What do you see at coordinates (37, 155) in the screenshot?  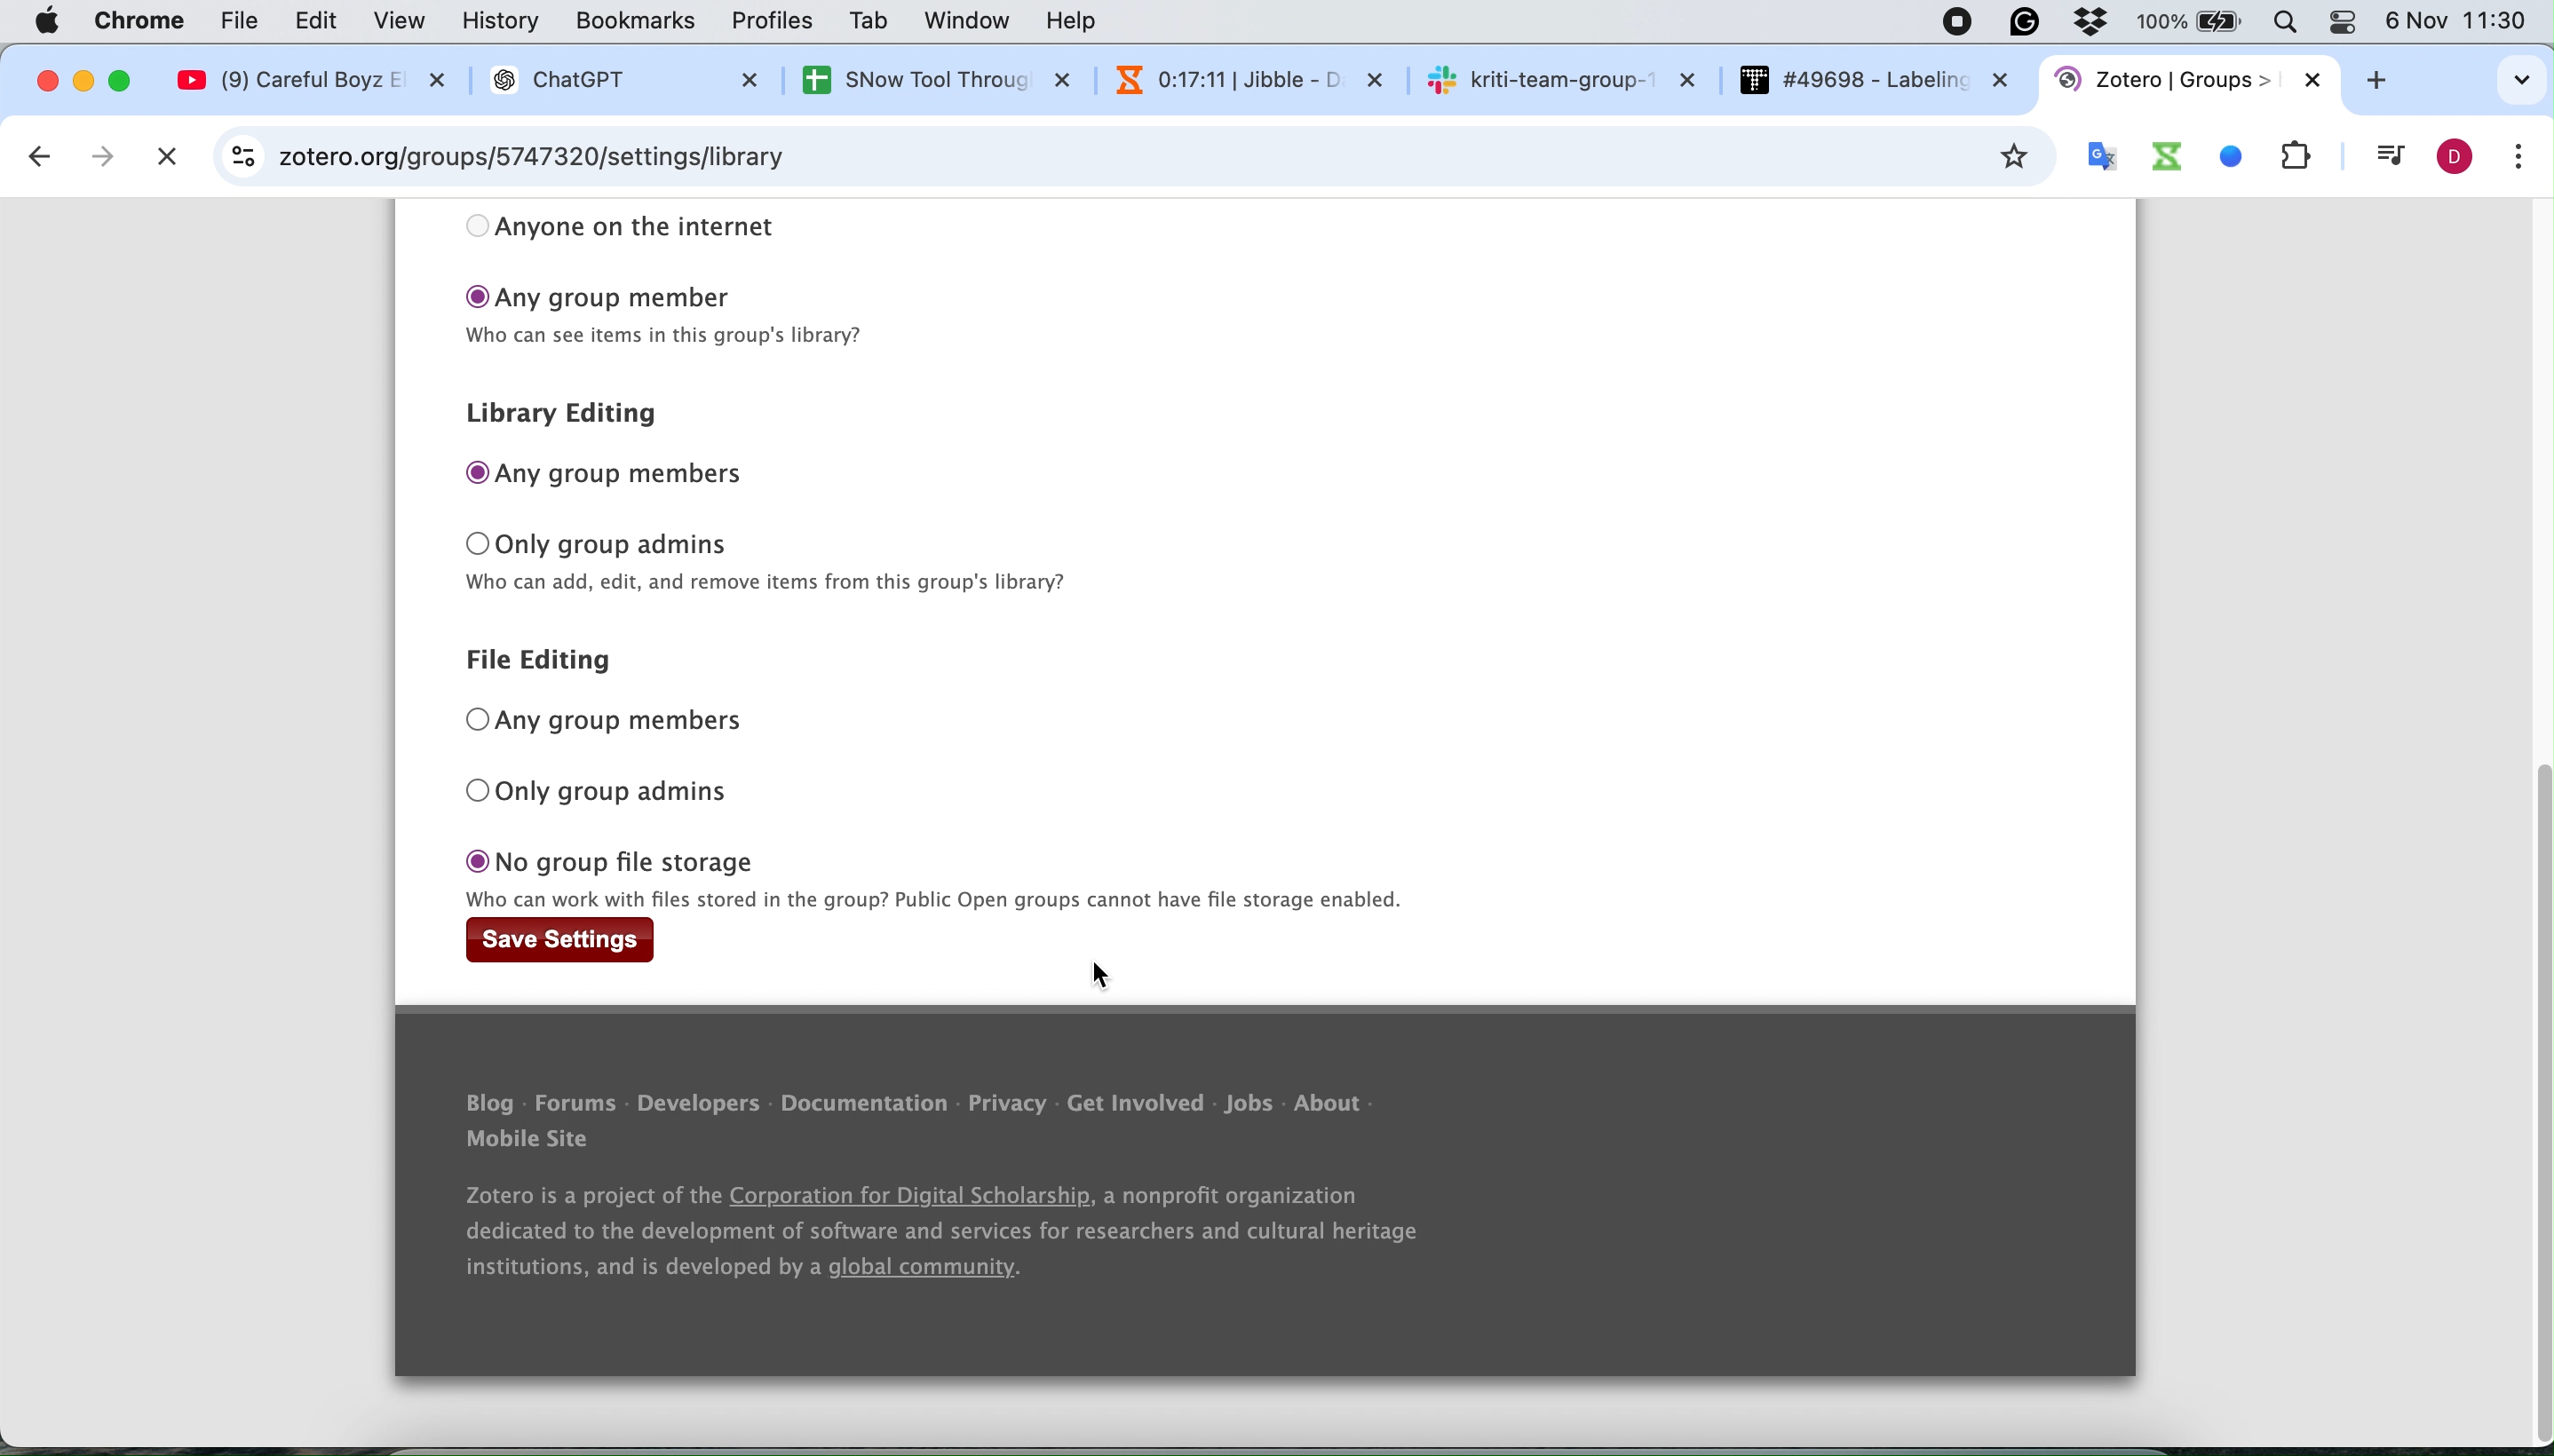 I see `go back` at bounding box center [37, 155].